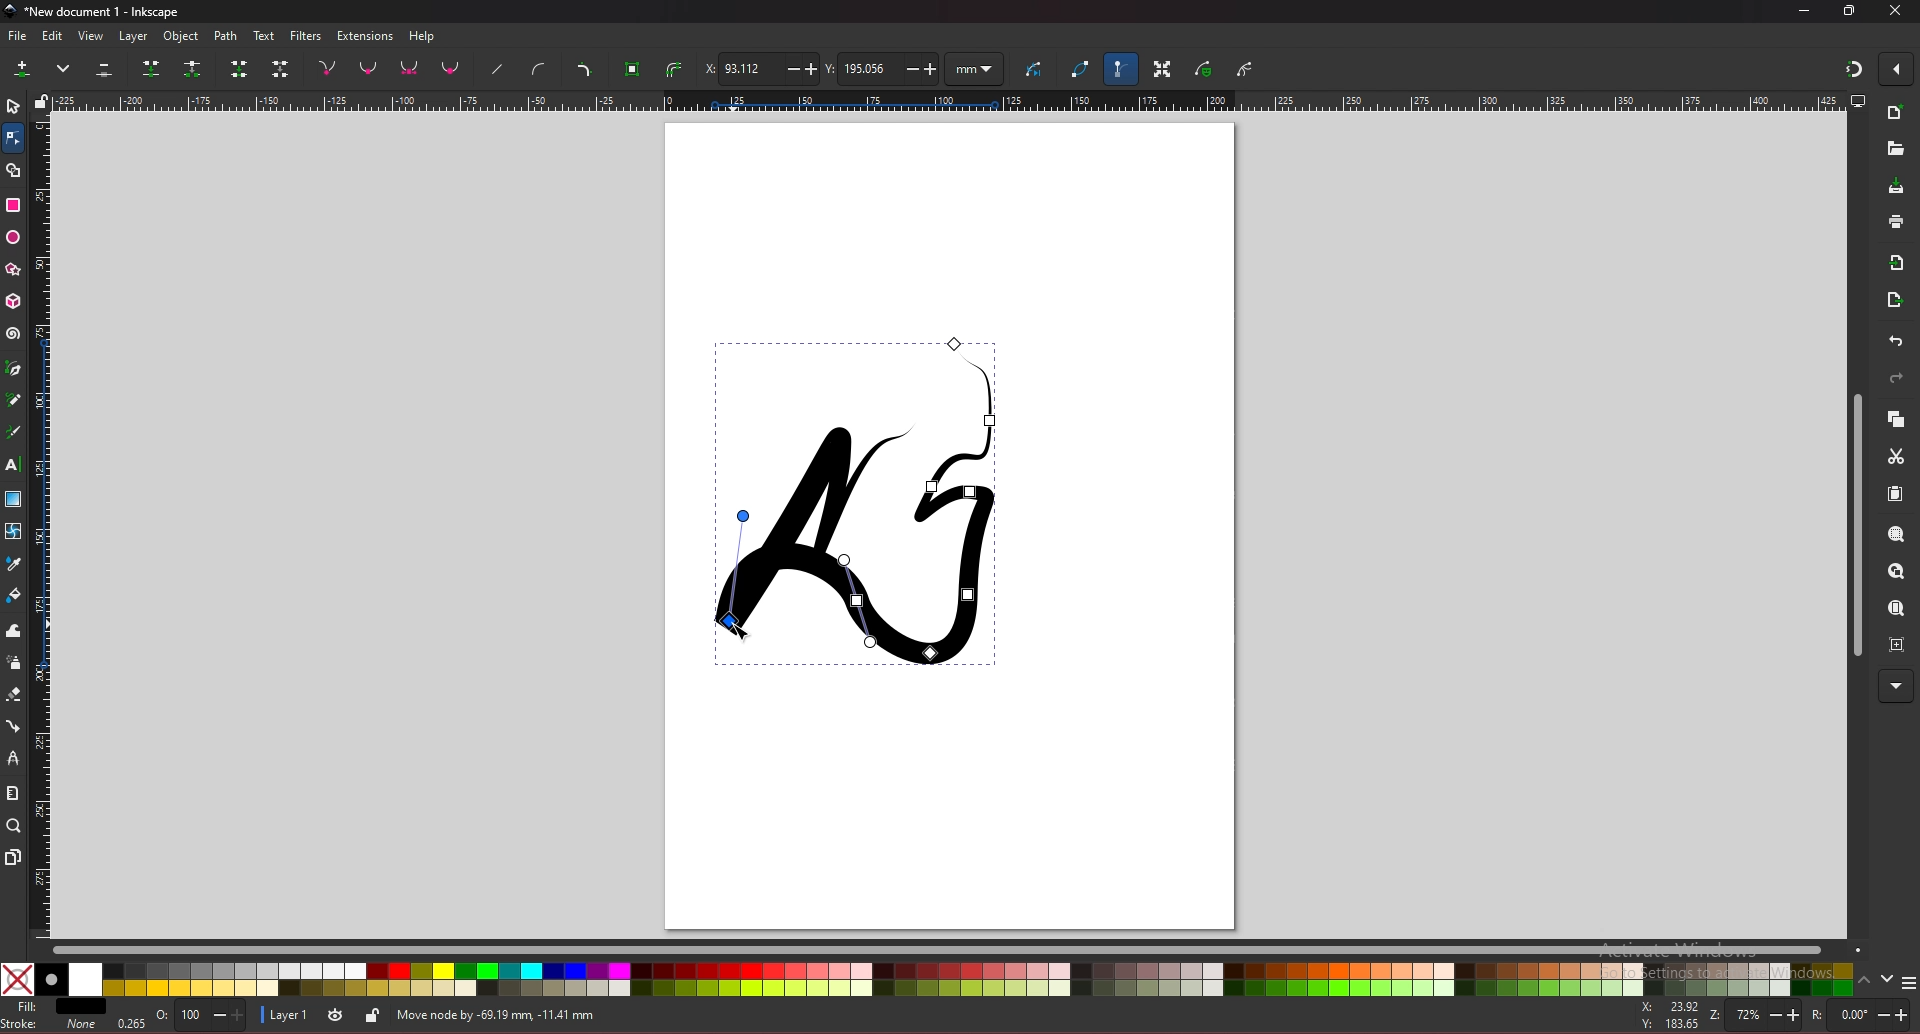 This screenshot has width=1920, height=1034. I want to click on import, so click(1897, 263).